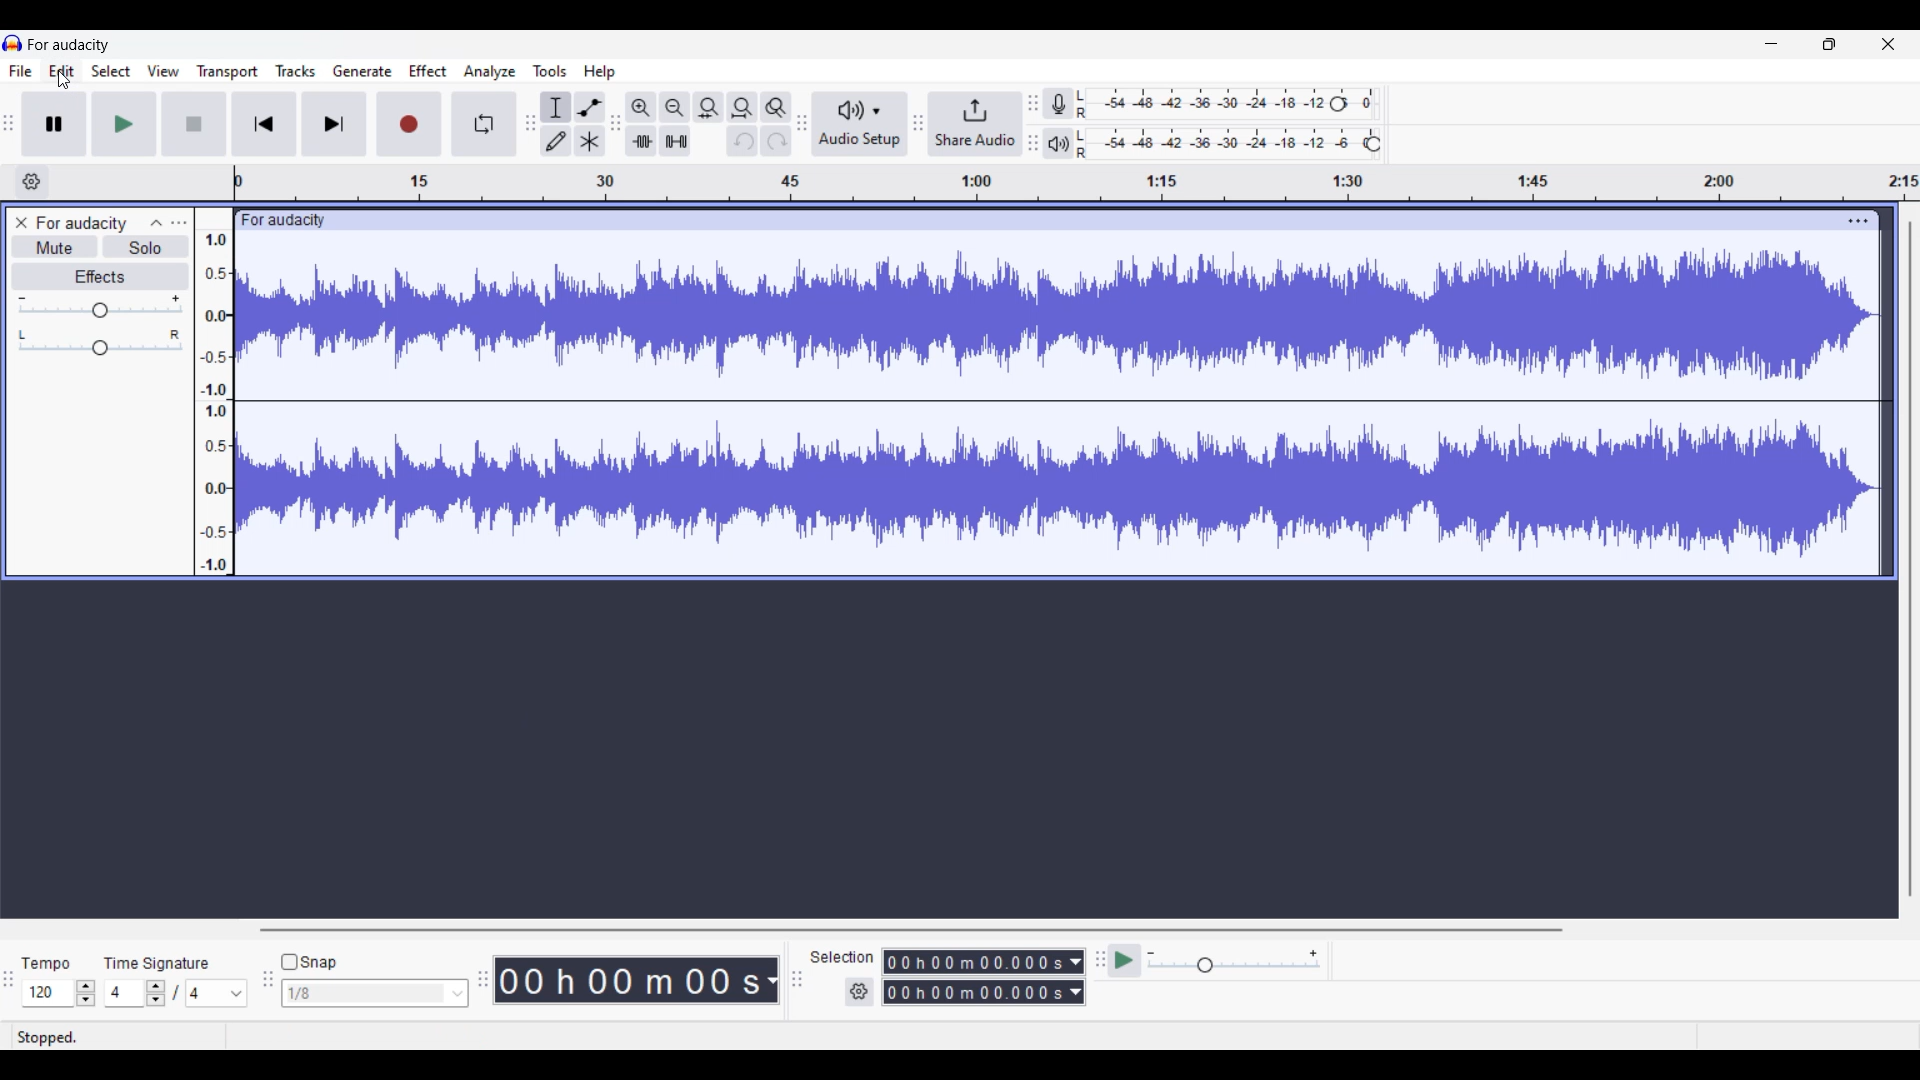 The width and height of the screenshot is (1920, 1080). What do you see at coordinates (1338, 104) in the screenshot?
I see `Header to change recording level` at bounding box center [1338, 104].